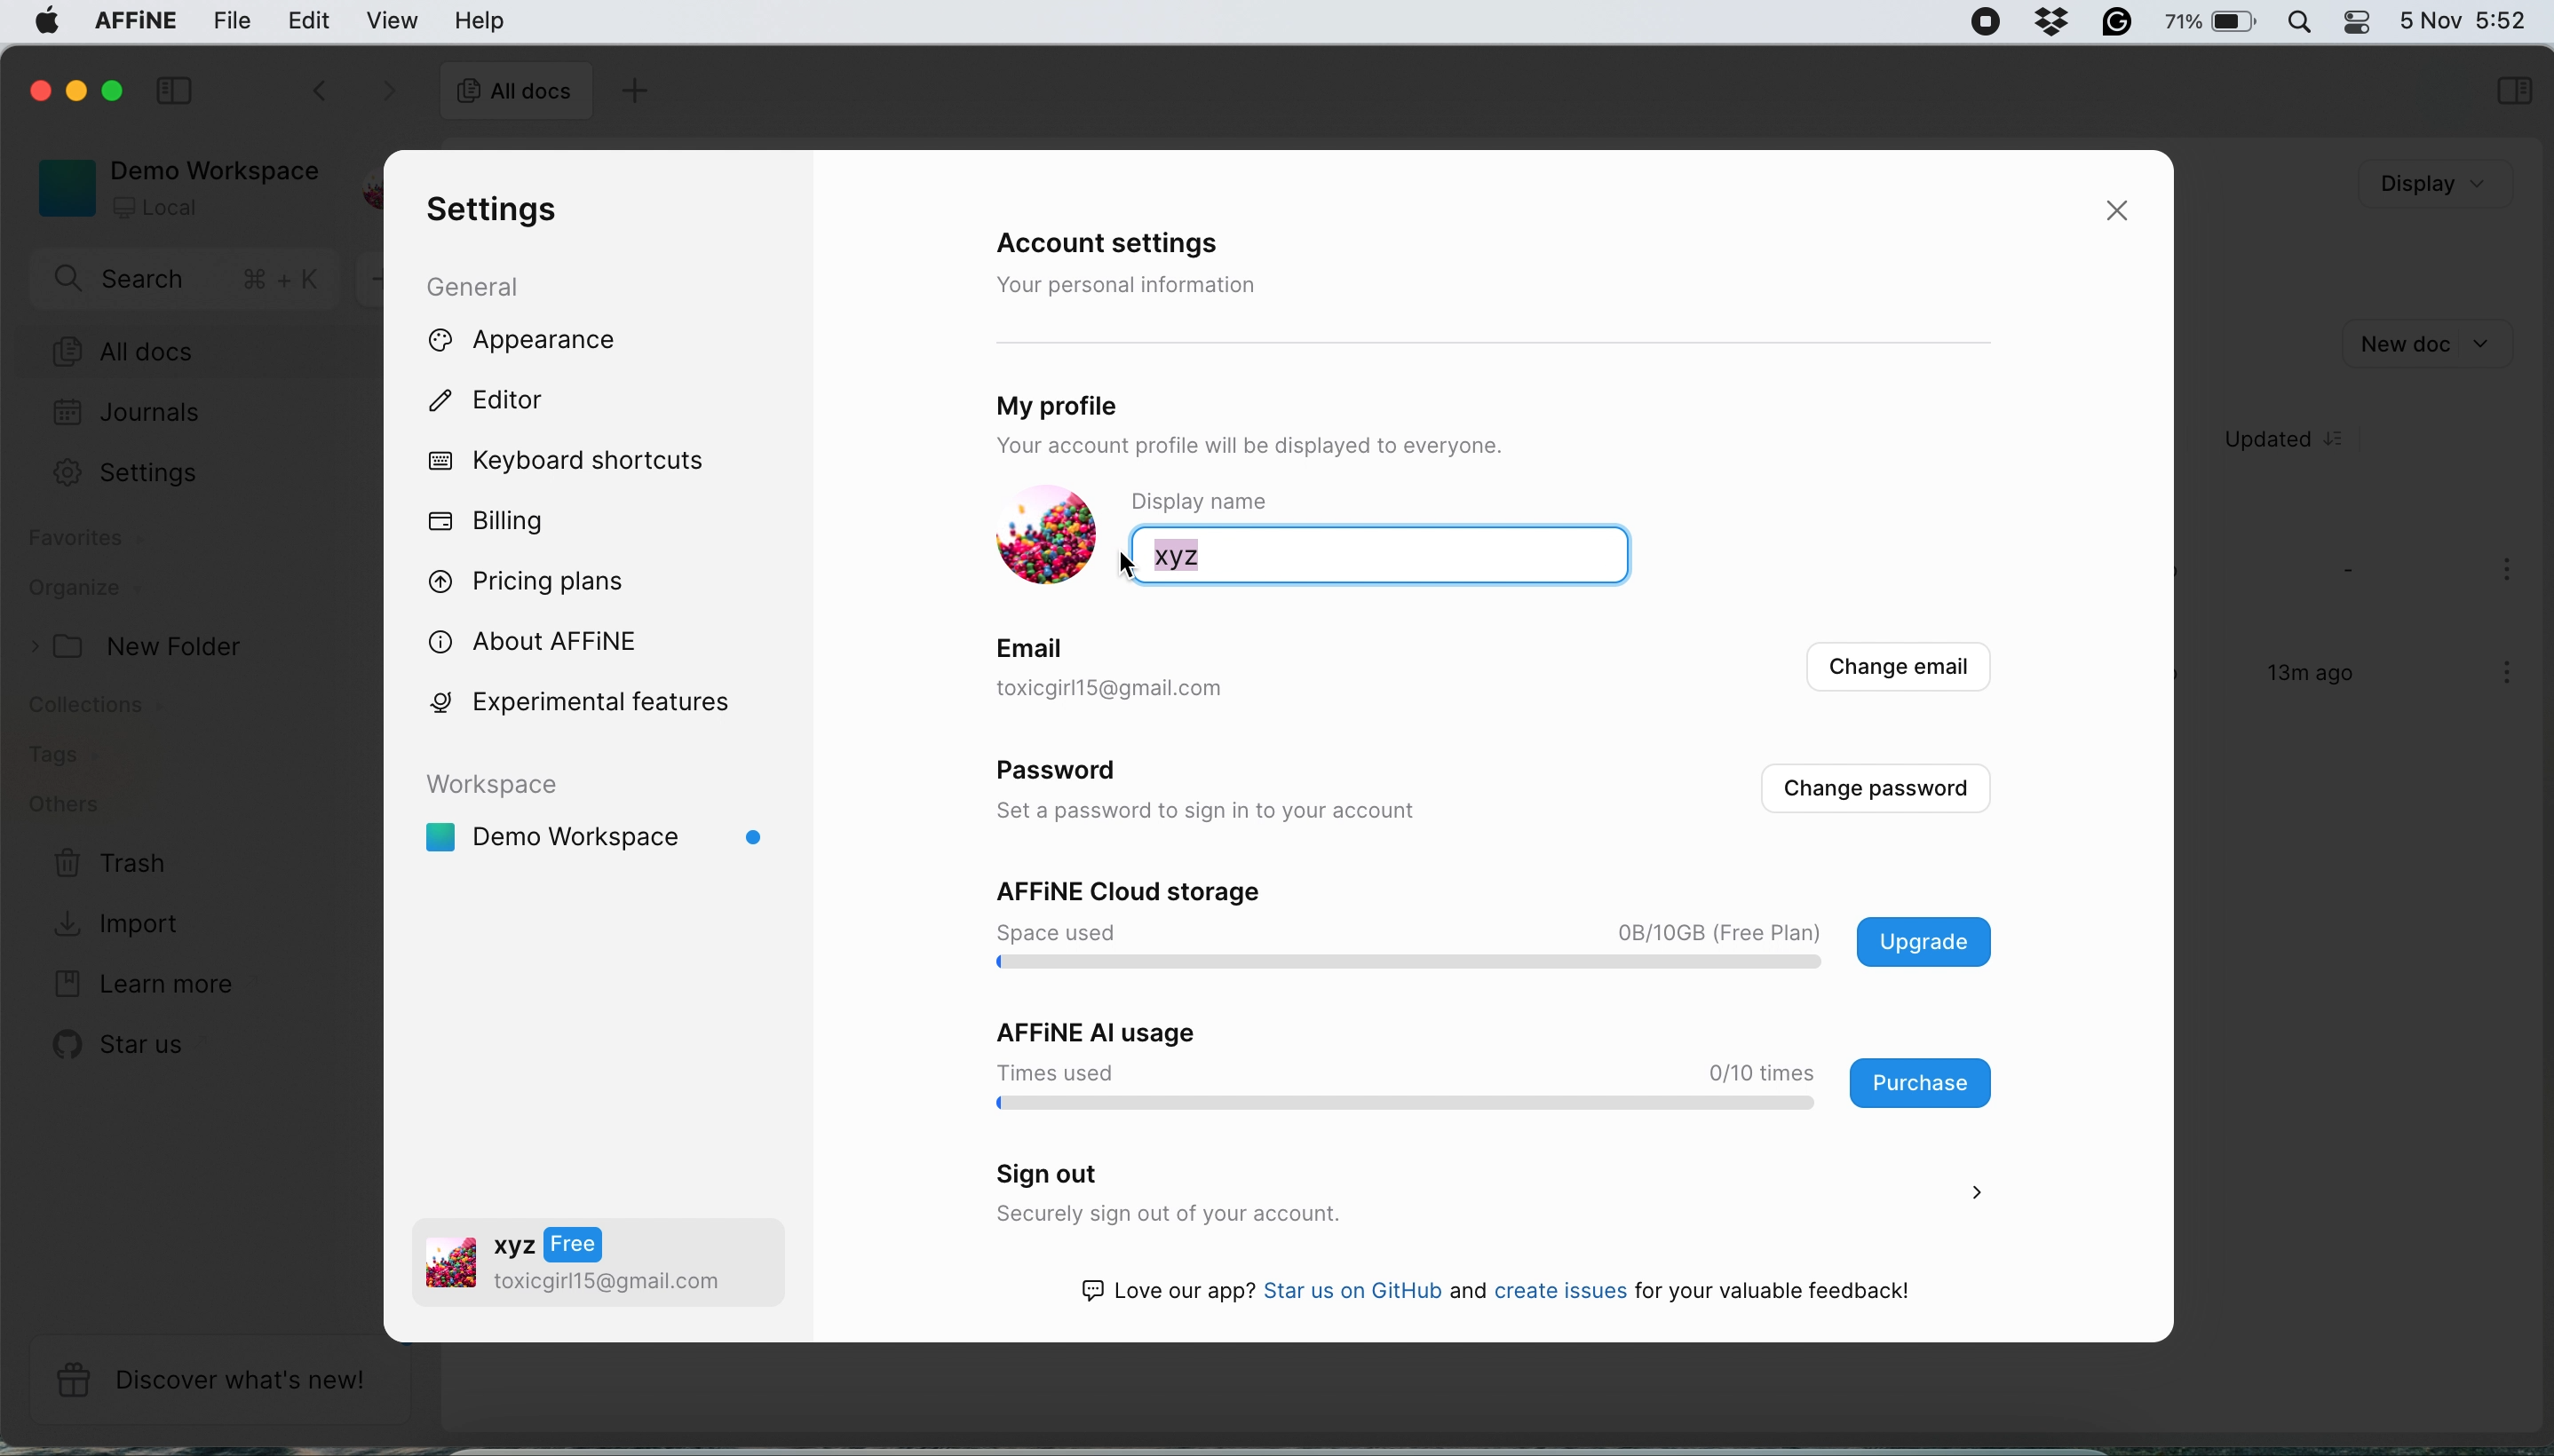 This screenshot has width=2554, height=1456. Describe the element at coordinates (1515, 1294) in the screenshot. I see `Love our app? Star us on GitHub and create issues for your valuable feedback!` at that location.